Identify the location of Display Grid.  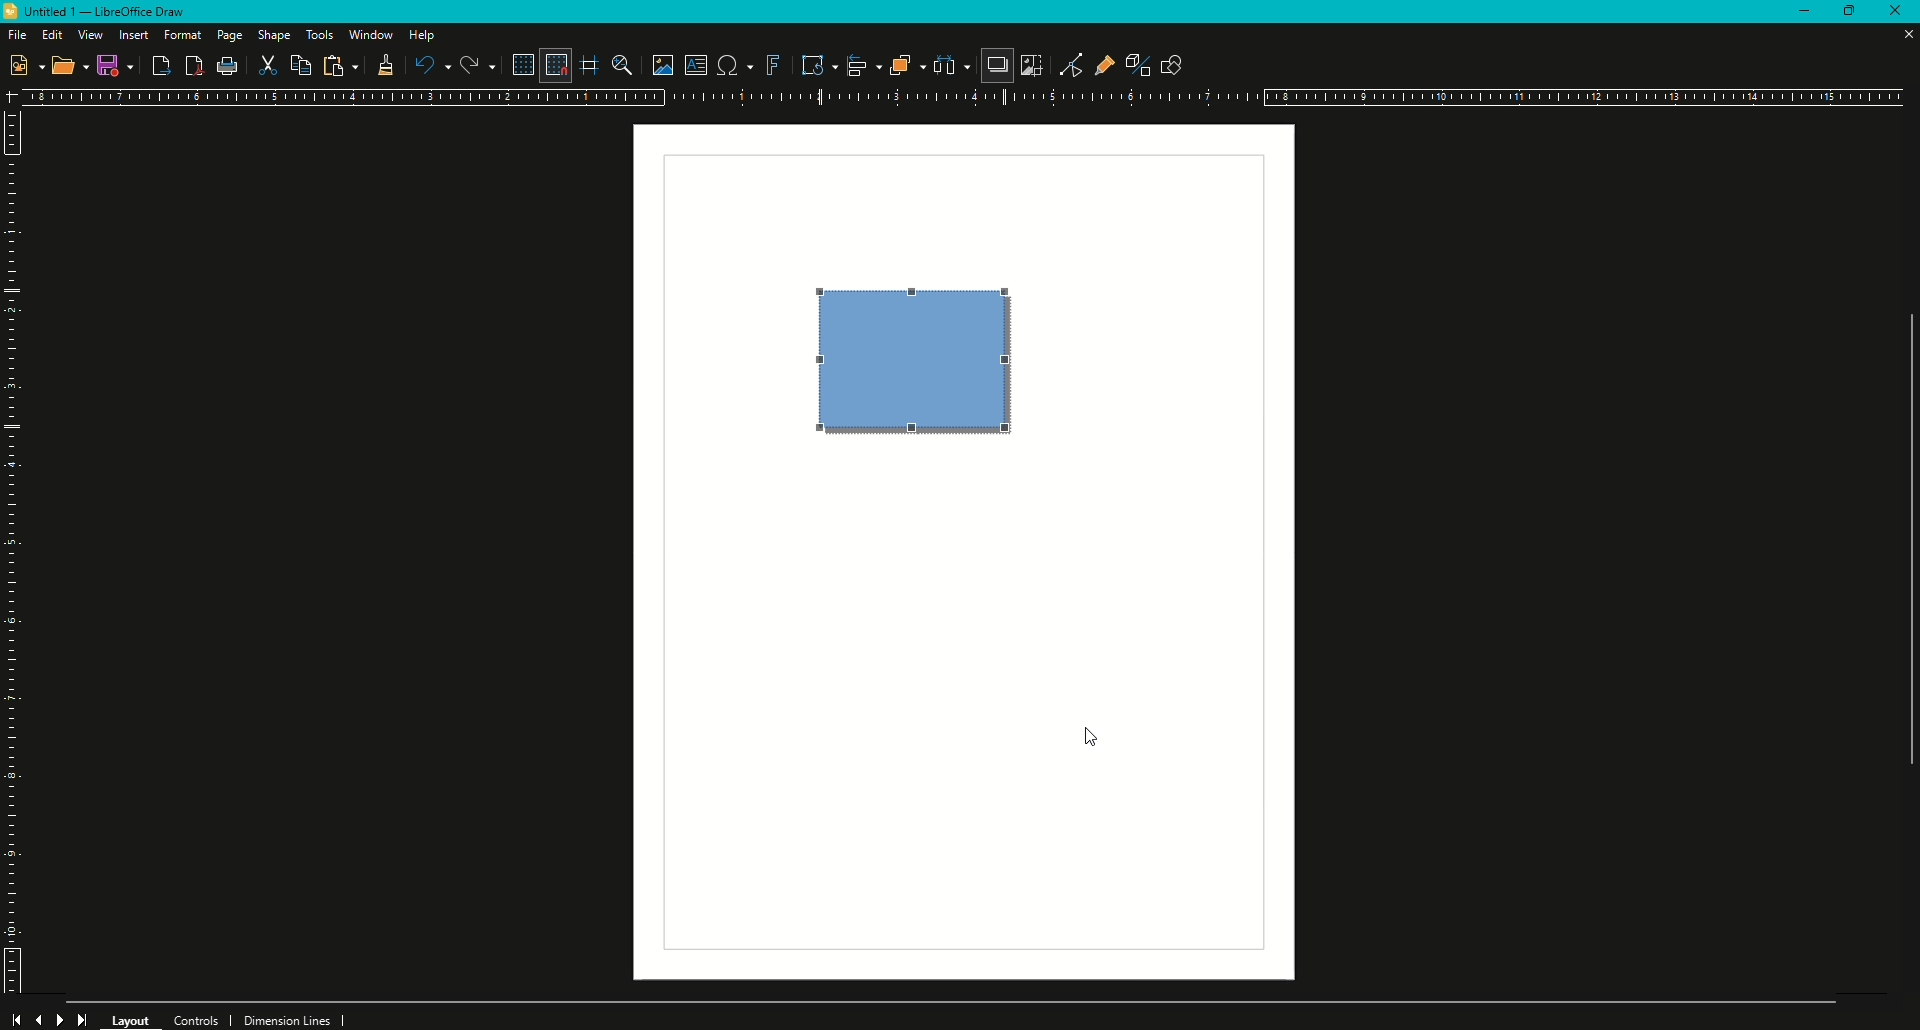
(518, 64).